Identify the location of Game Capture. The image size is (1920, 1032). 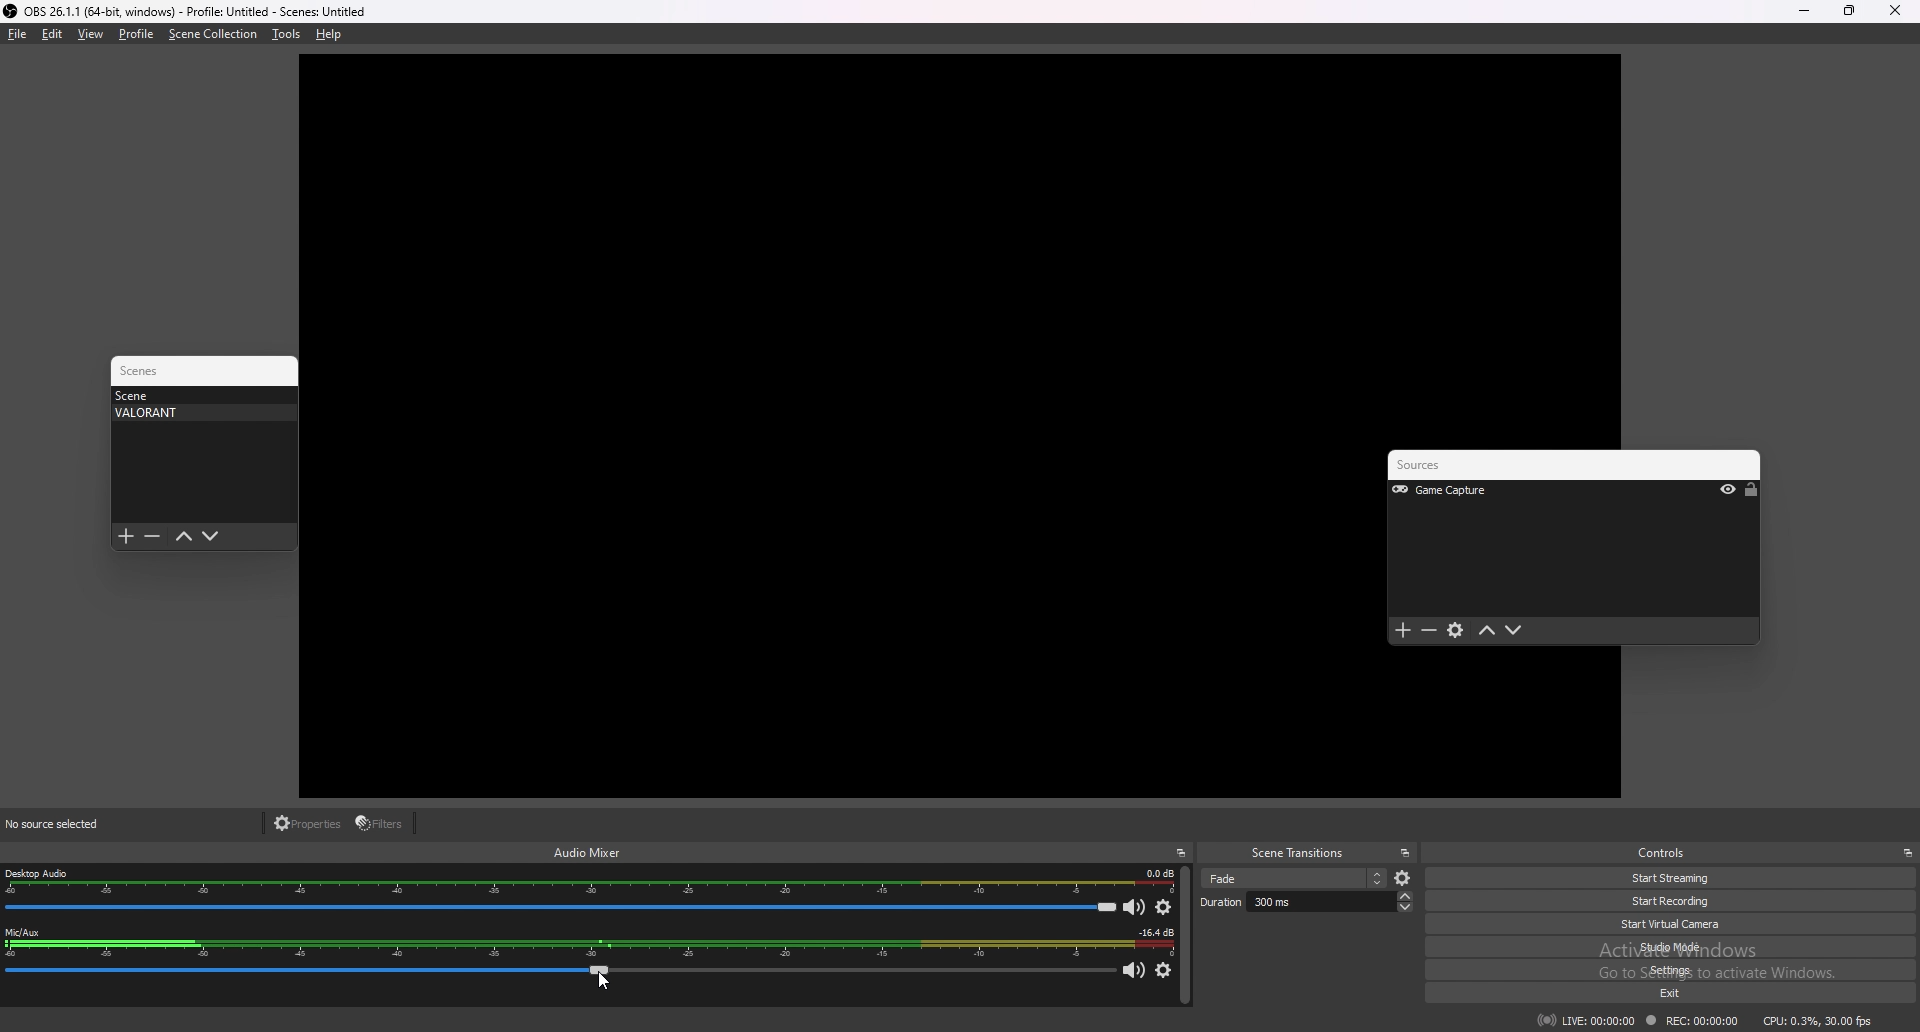
(1467, 491).